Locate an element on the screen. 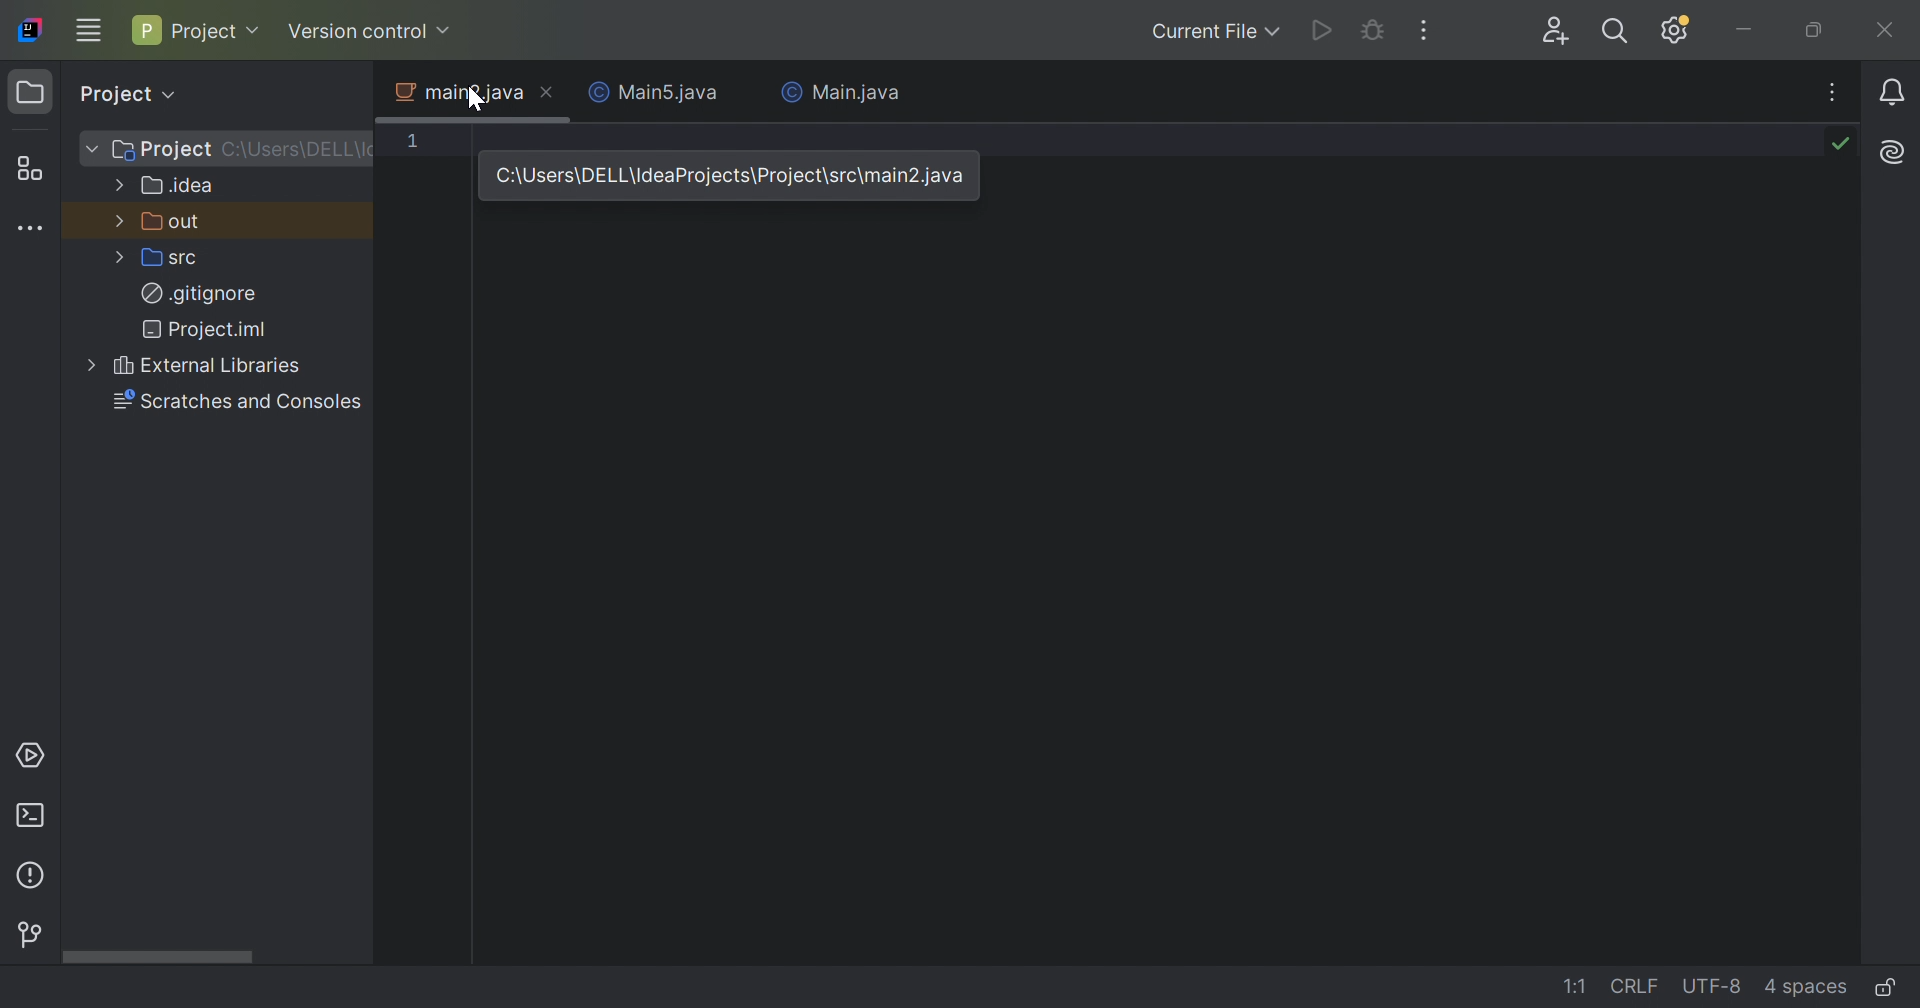 The width and height of the screenshot is (1920, 1008). More is located at coordinates (119, 220).